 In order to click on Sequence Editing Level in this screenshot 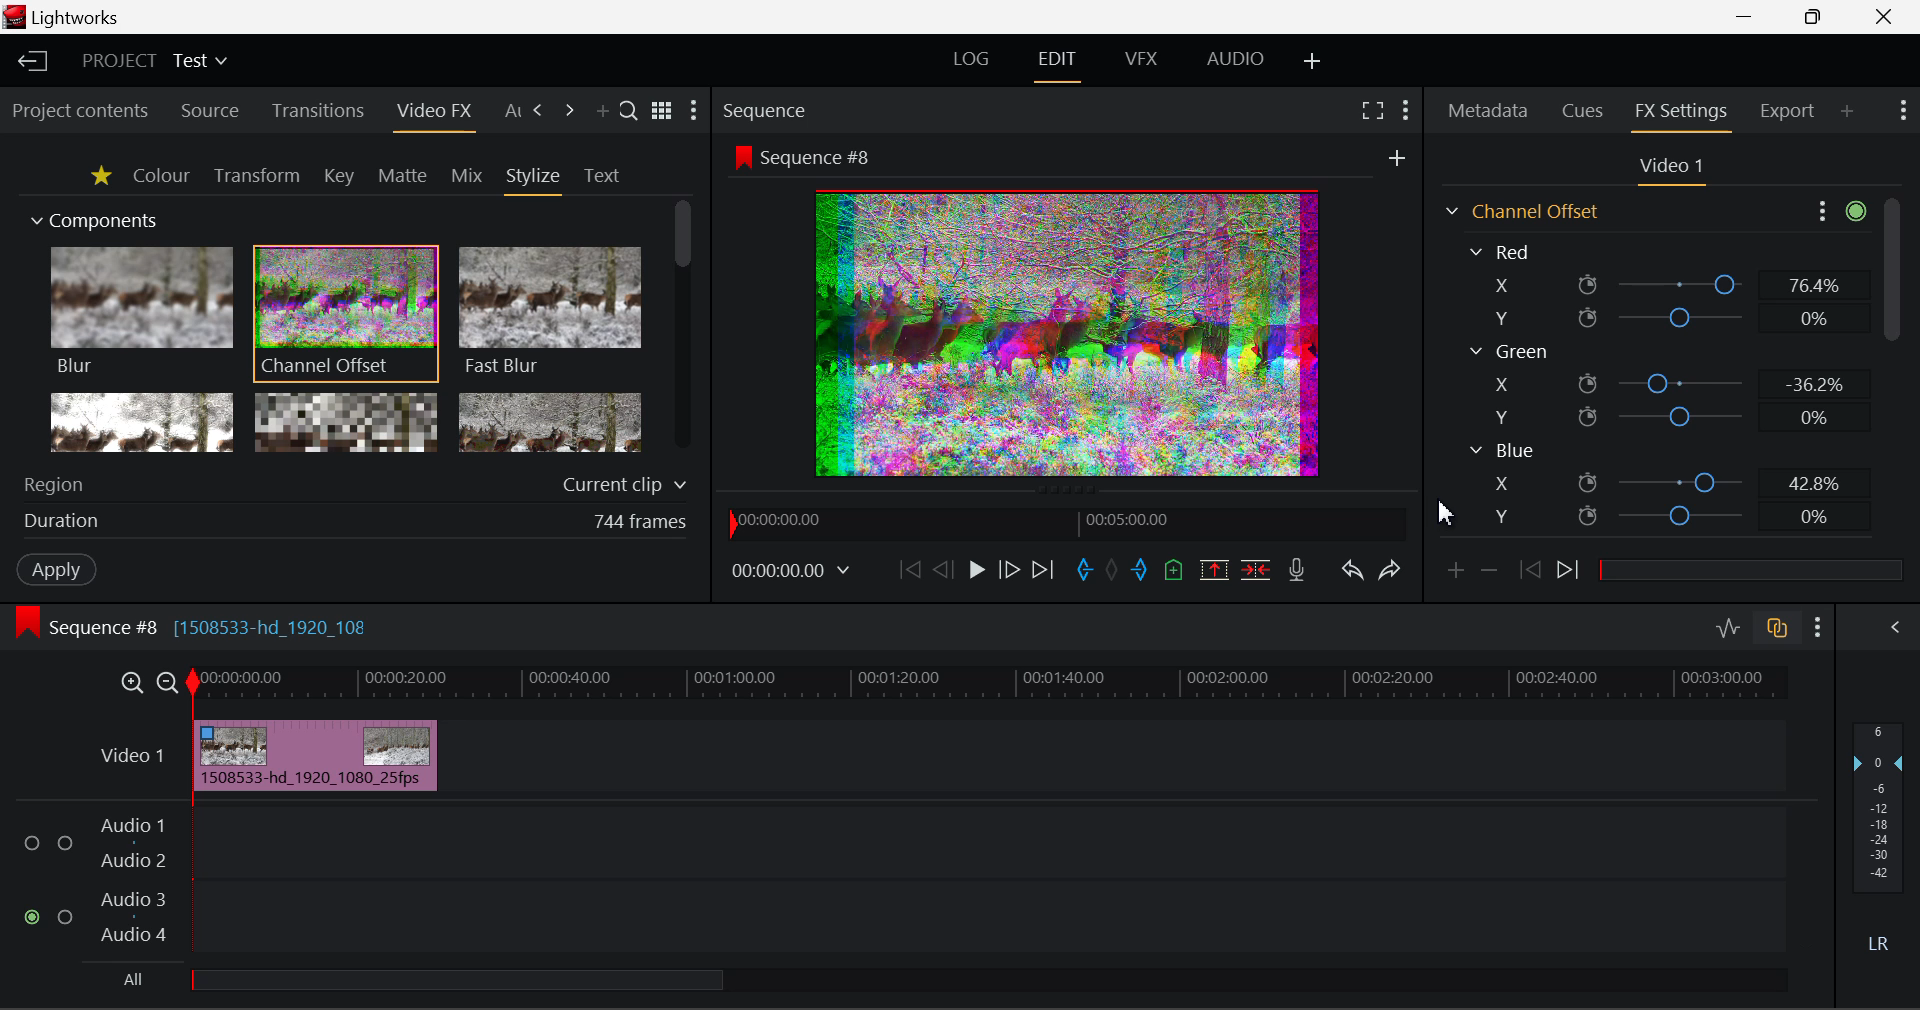, I will do `click(83, 630)`.